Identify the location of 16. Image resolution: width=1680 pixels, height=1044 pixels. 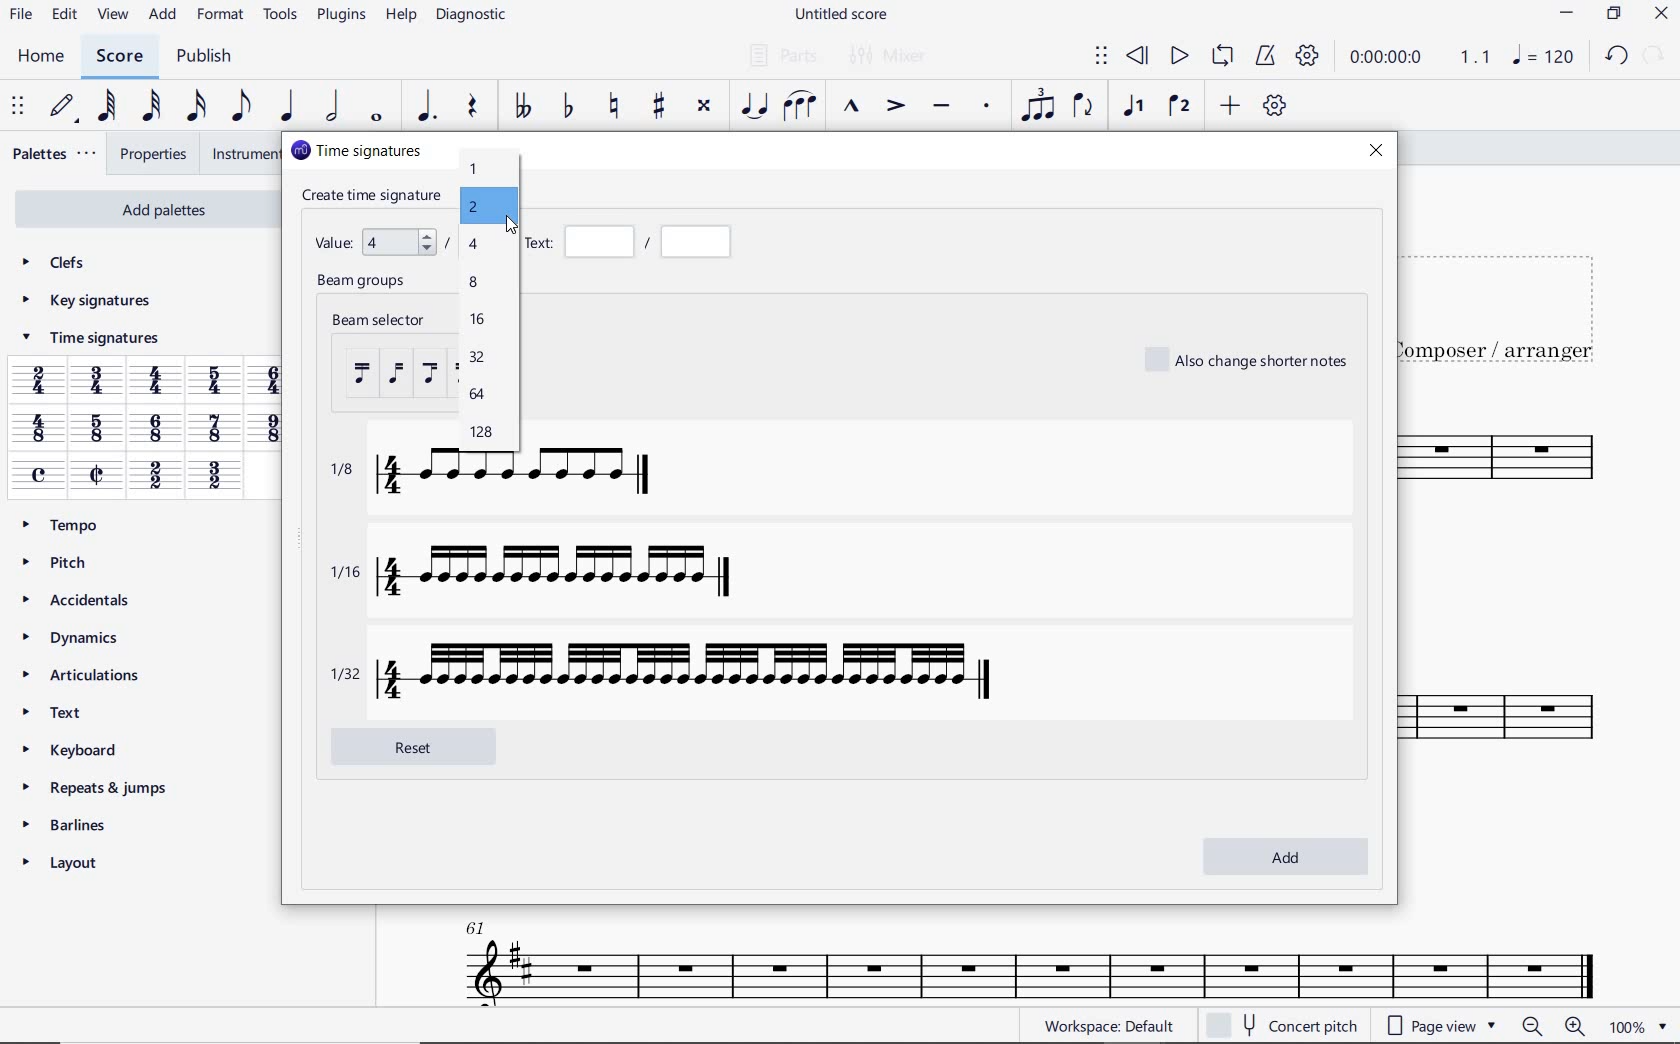
(477, 319).